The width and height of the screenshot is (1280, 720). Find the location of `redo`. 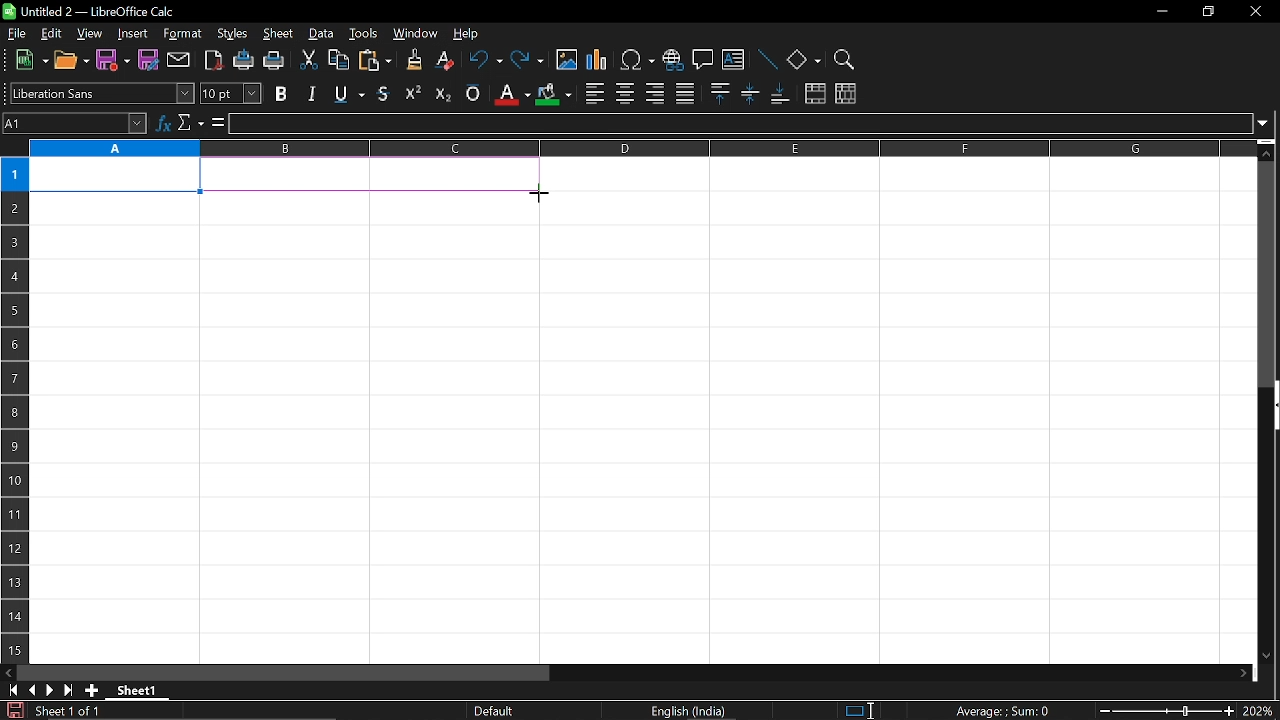

redo is located at coordinates (528, 61).